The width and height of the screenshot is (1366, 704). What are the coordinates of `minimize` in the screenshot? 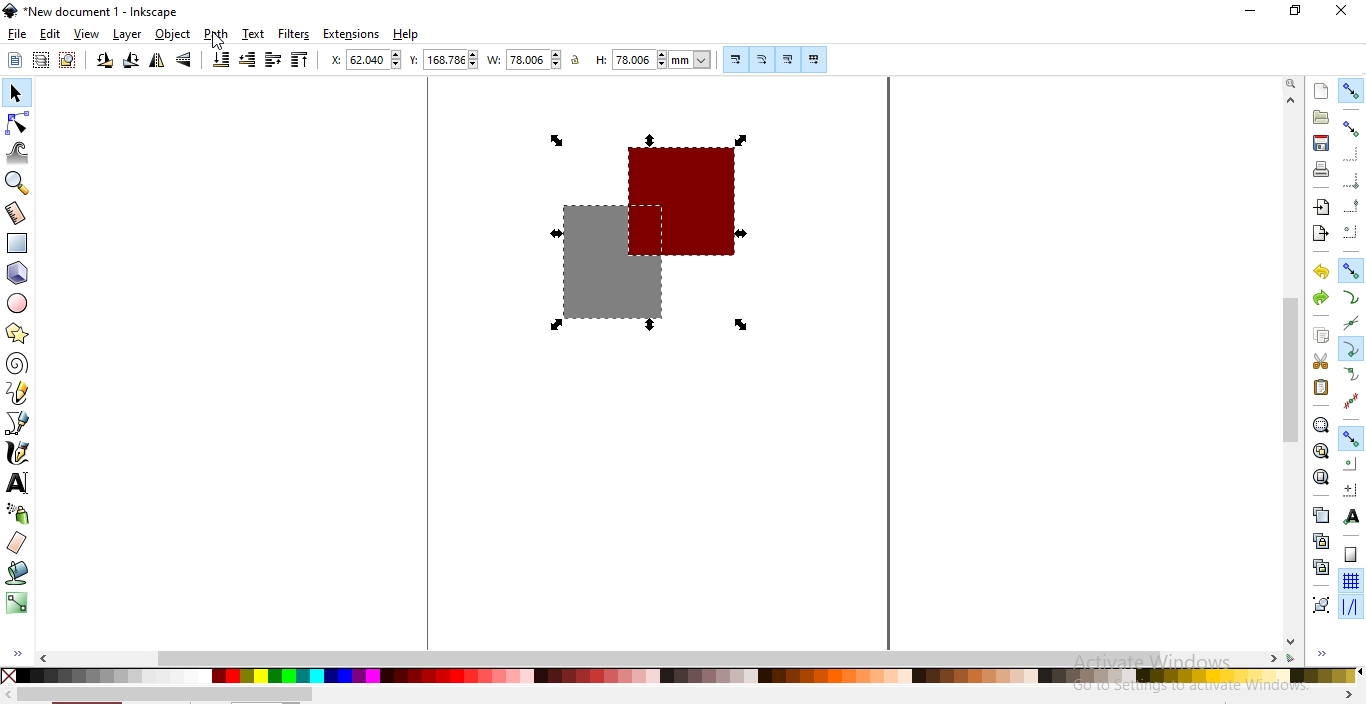 It's located at (1251, 12).